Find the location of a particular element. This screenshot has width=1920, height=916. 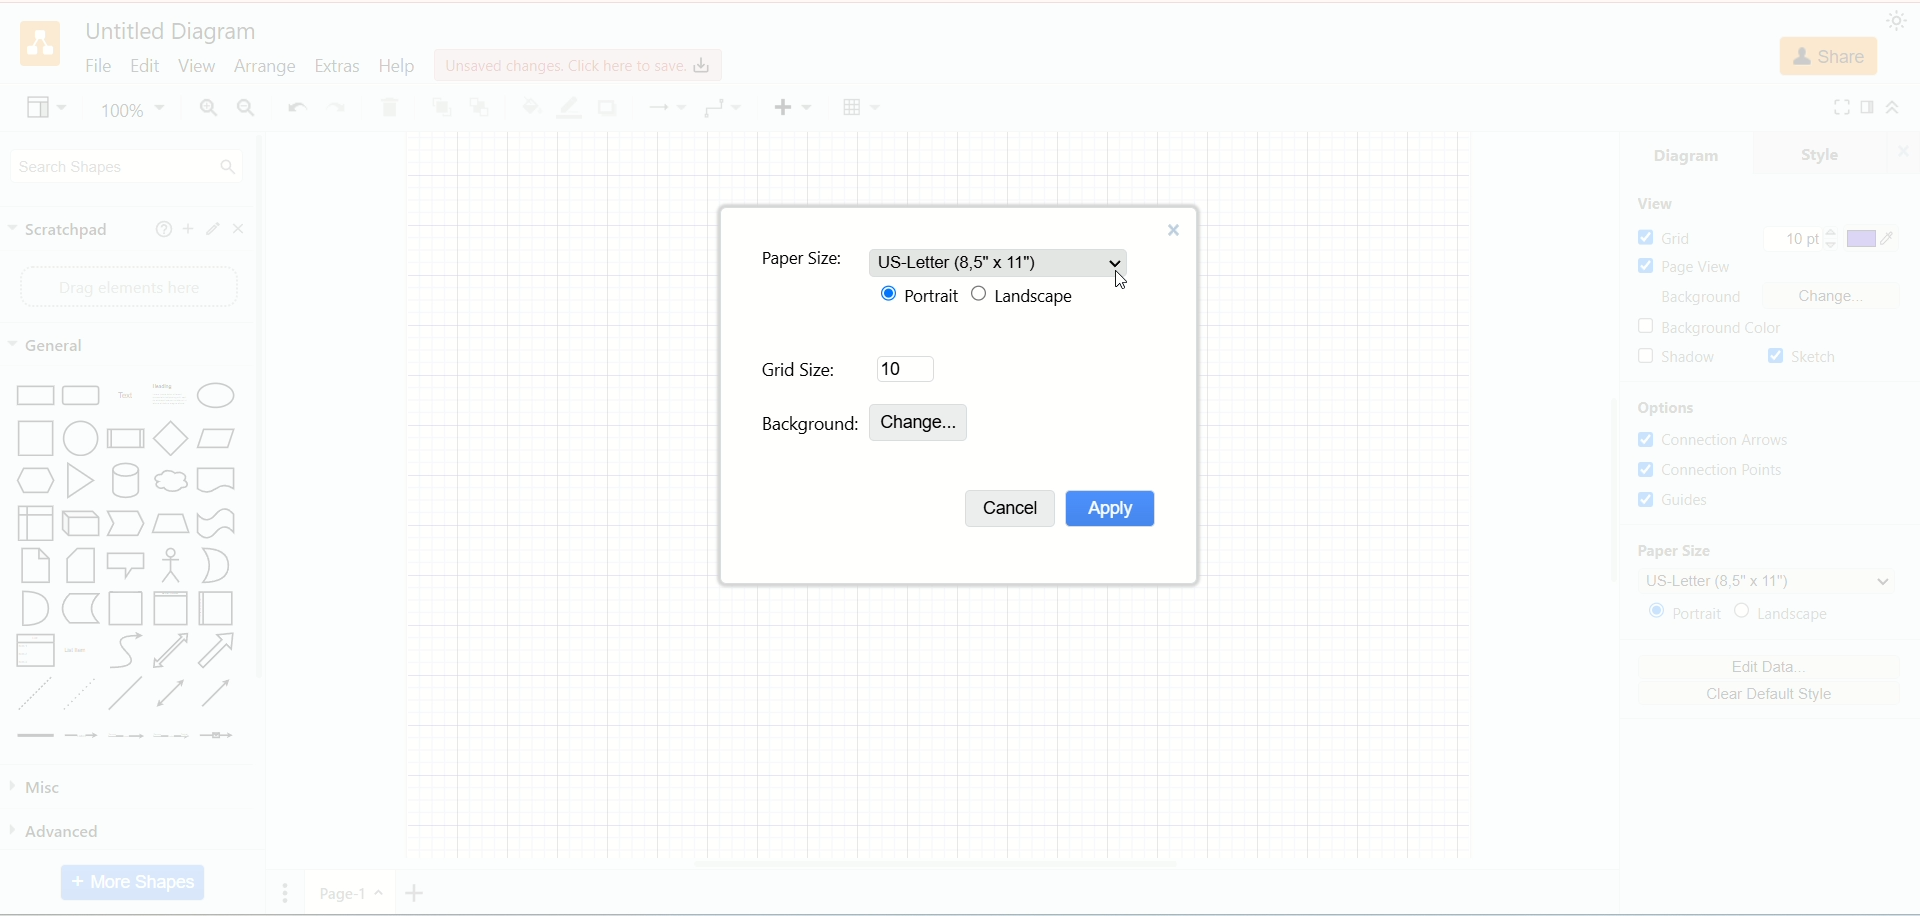

Process is located at coordinates (127, 442).